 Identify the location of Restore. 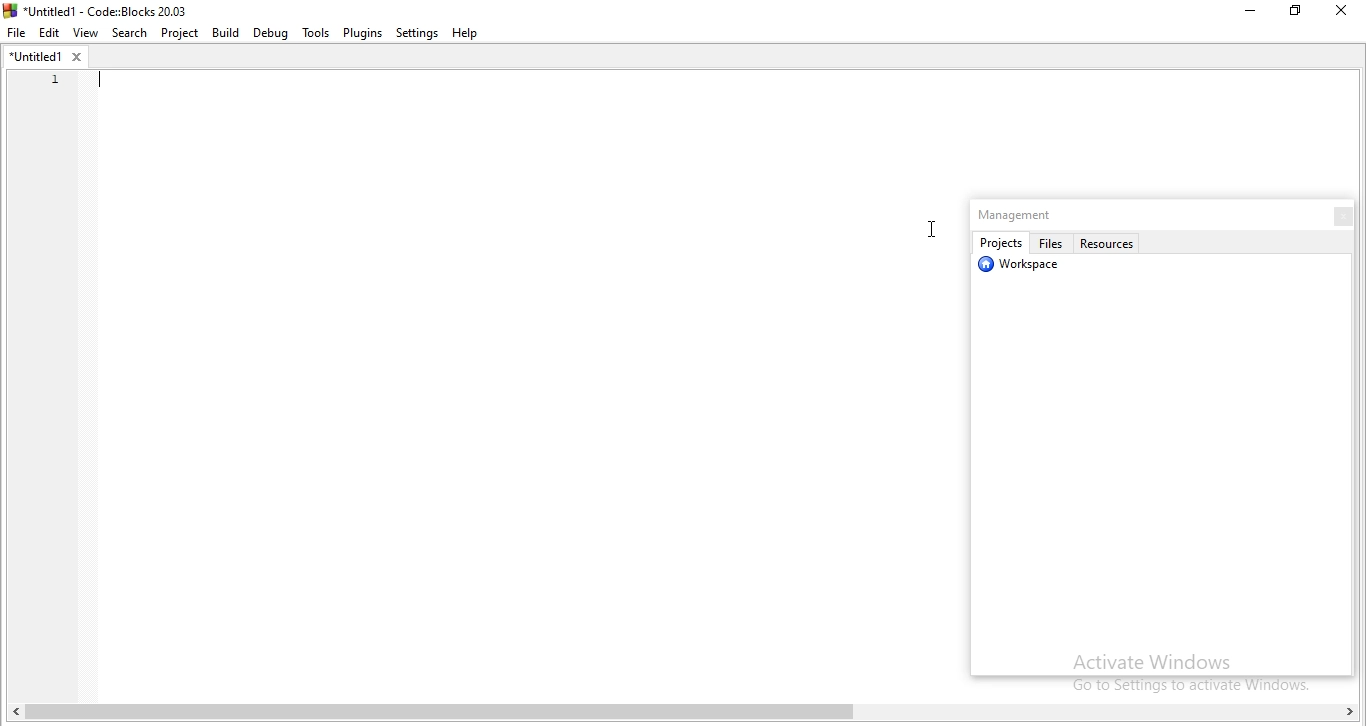
(1295, 15).